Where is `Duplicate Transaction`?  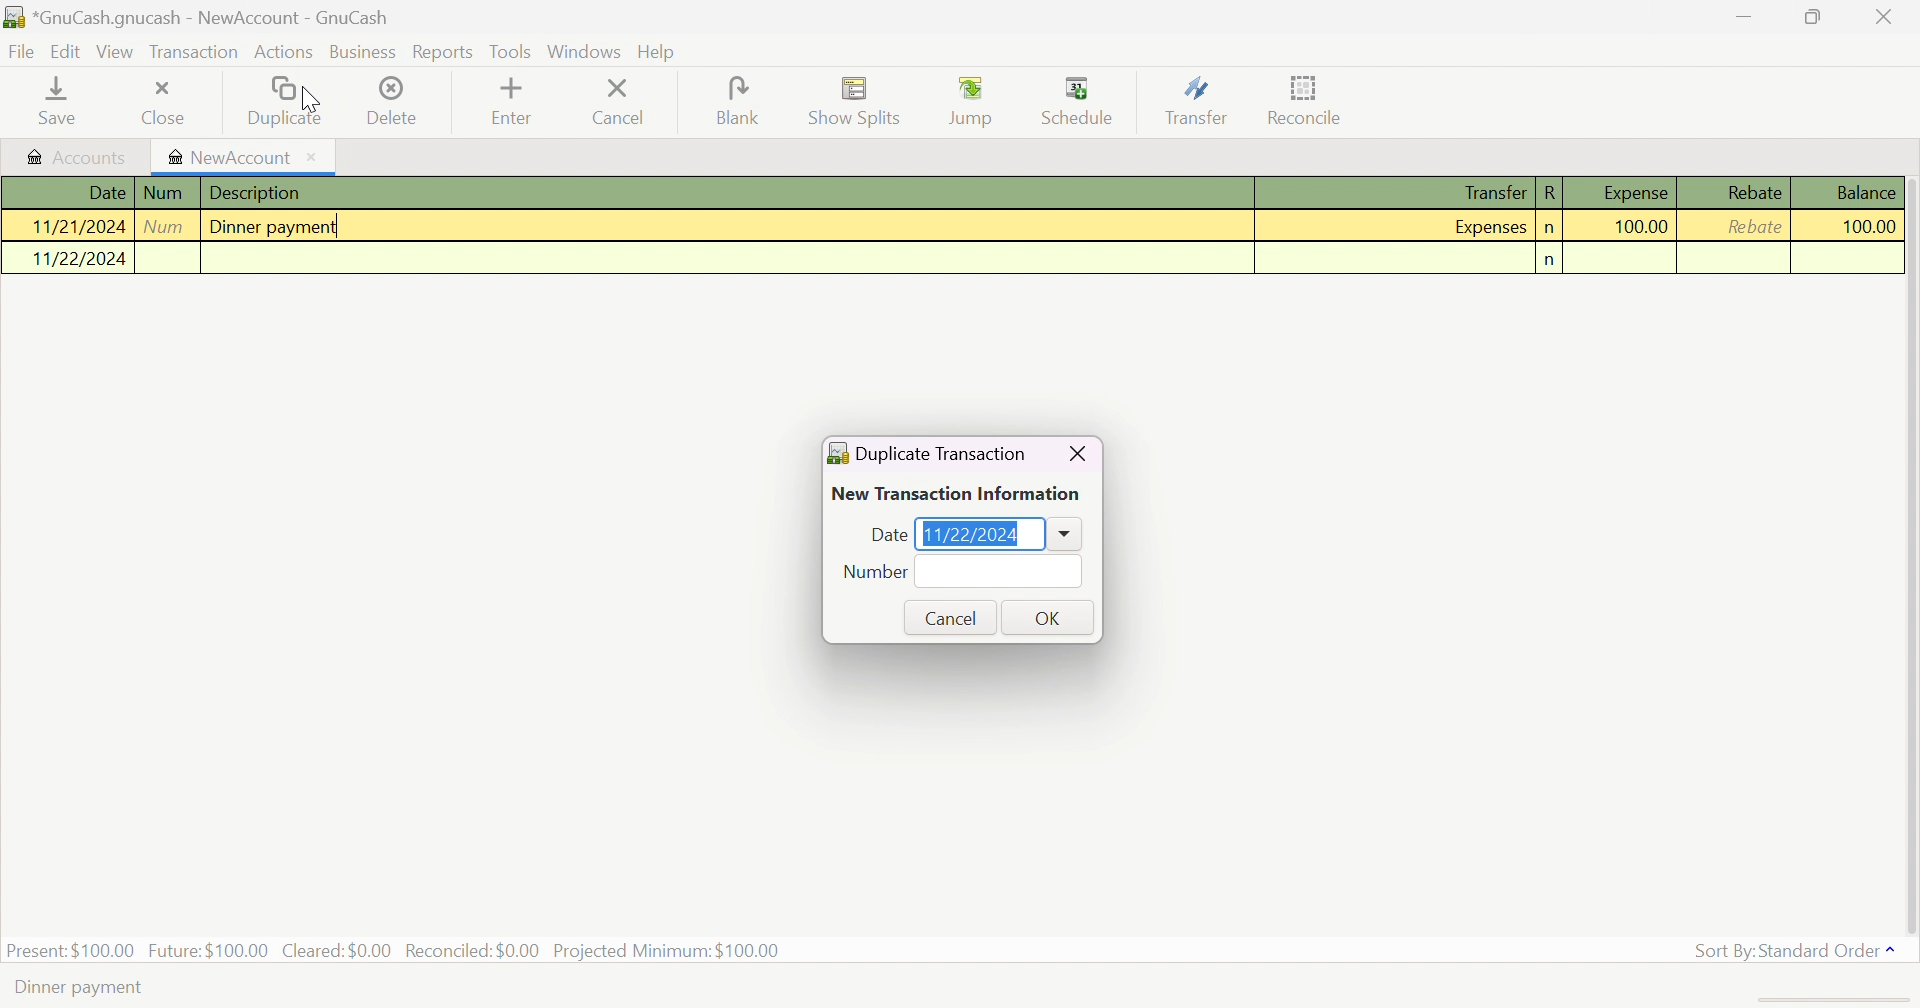
Duplicate Transaction is located at coordinates (943, 454).